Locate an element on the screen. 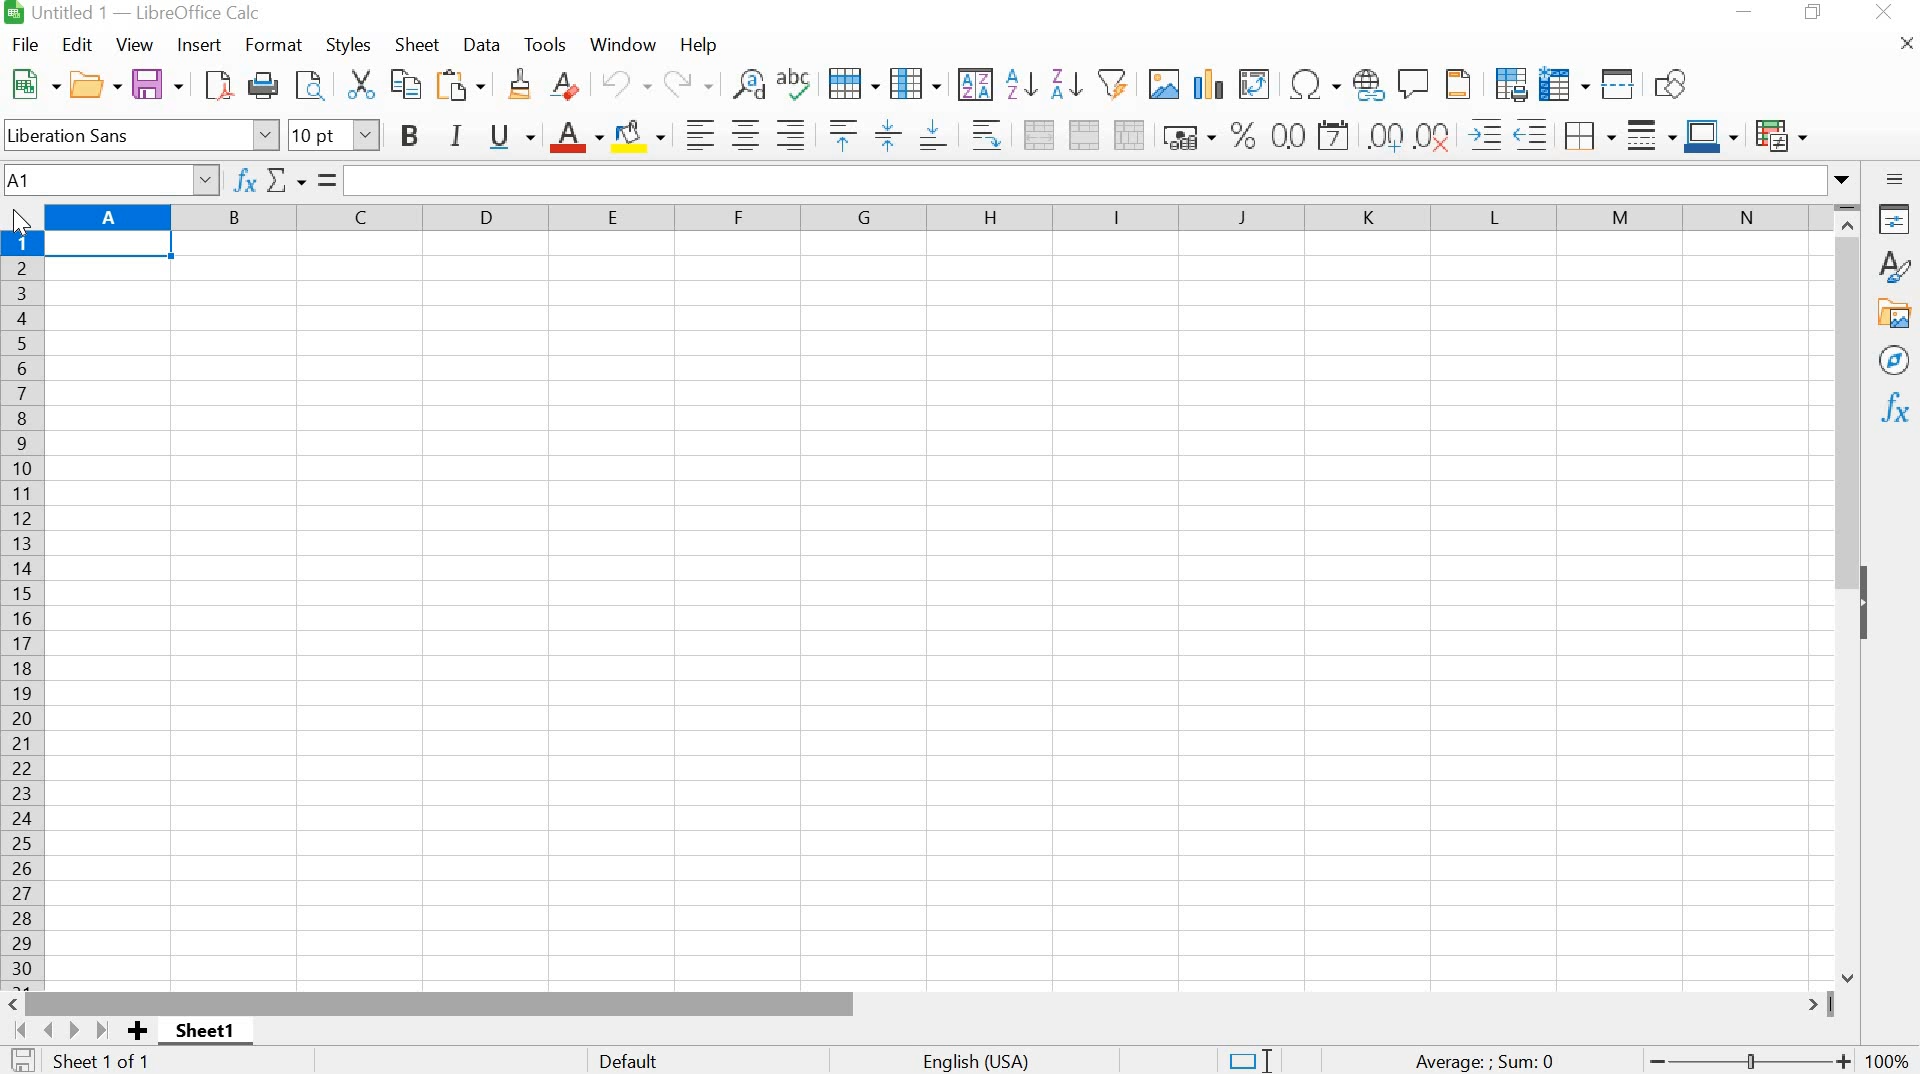 The image size is (1920, 1074). Paste is located at coordinates (462, 83).